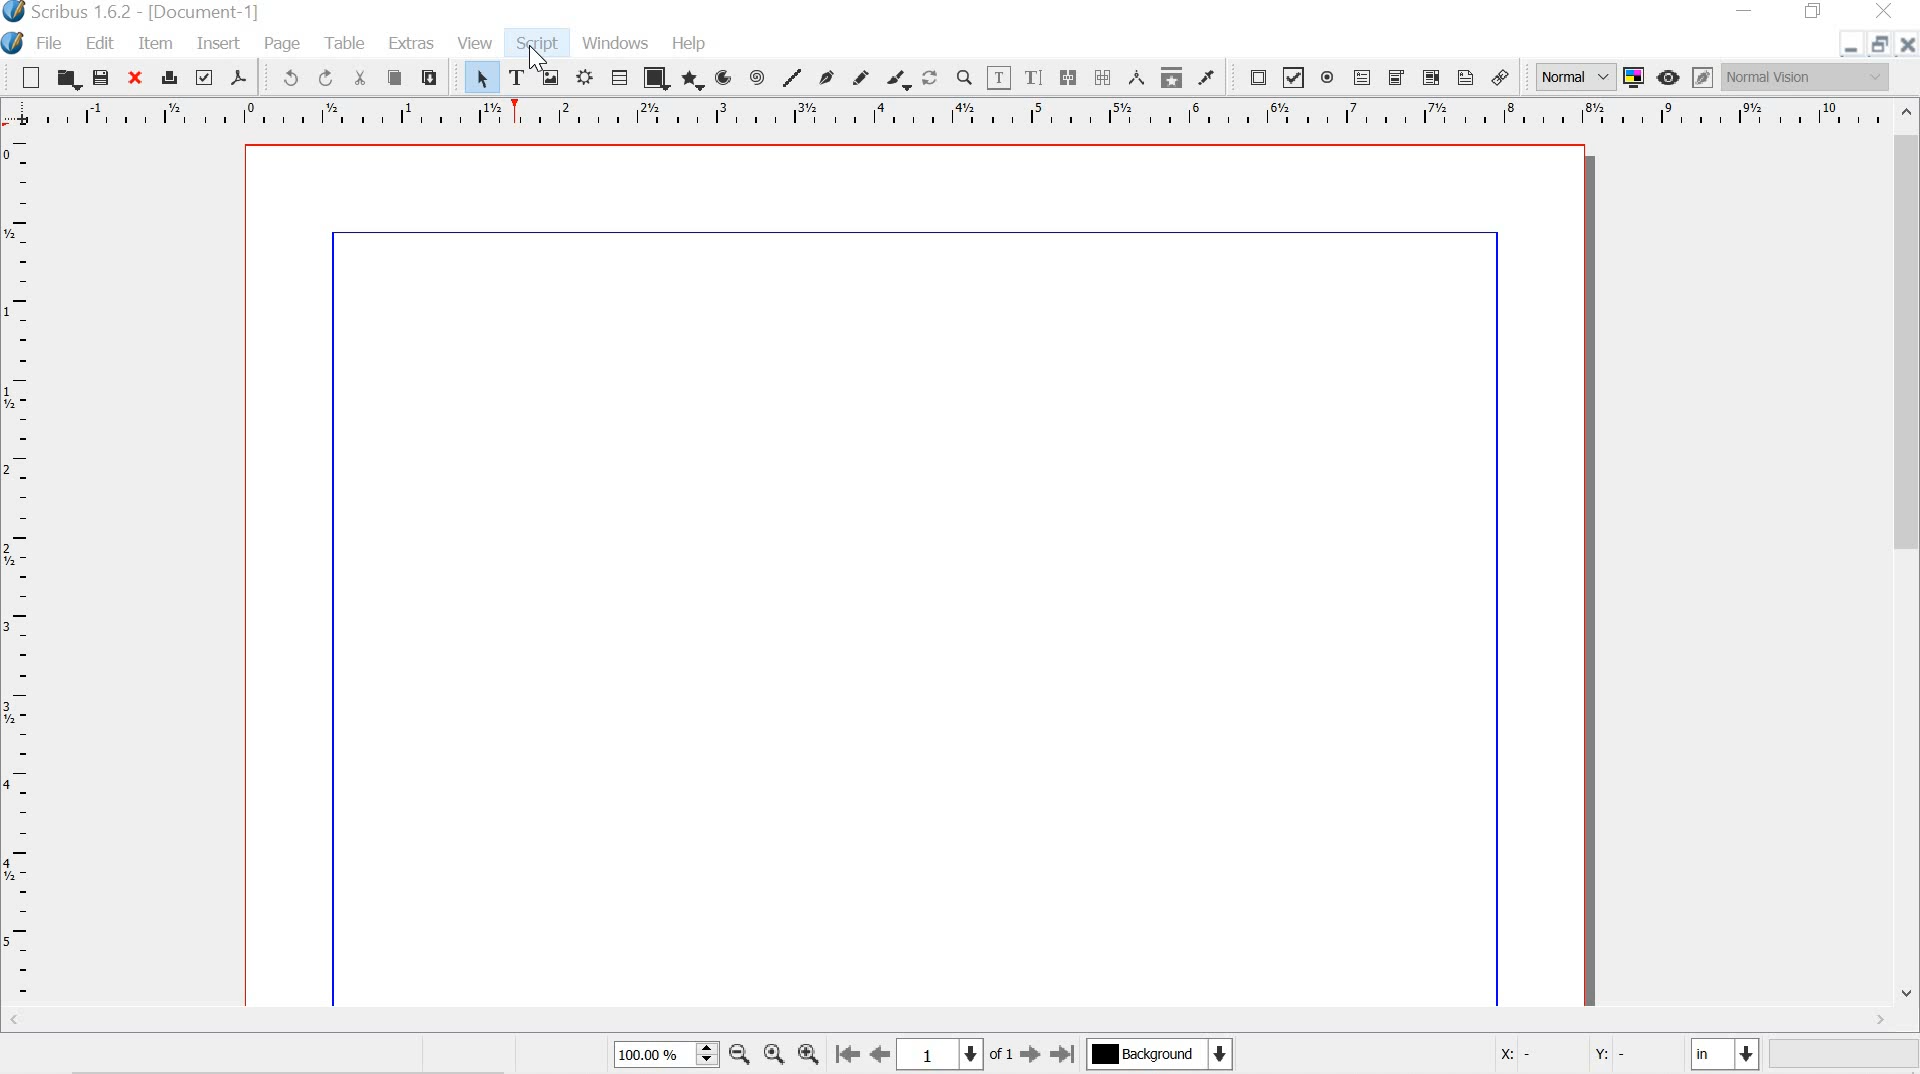 The height and width of the screenshot is (1074, 1920). I want to click on script, so click(539, 44).